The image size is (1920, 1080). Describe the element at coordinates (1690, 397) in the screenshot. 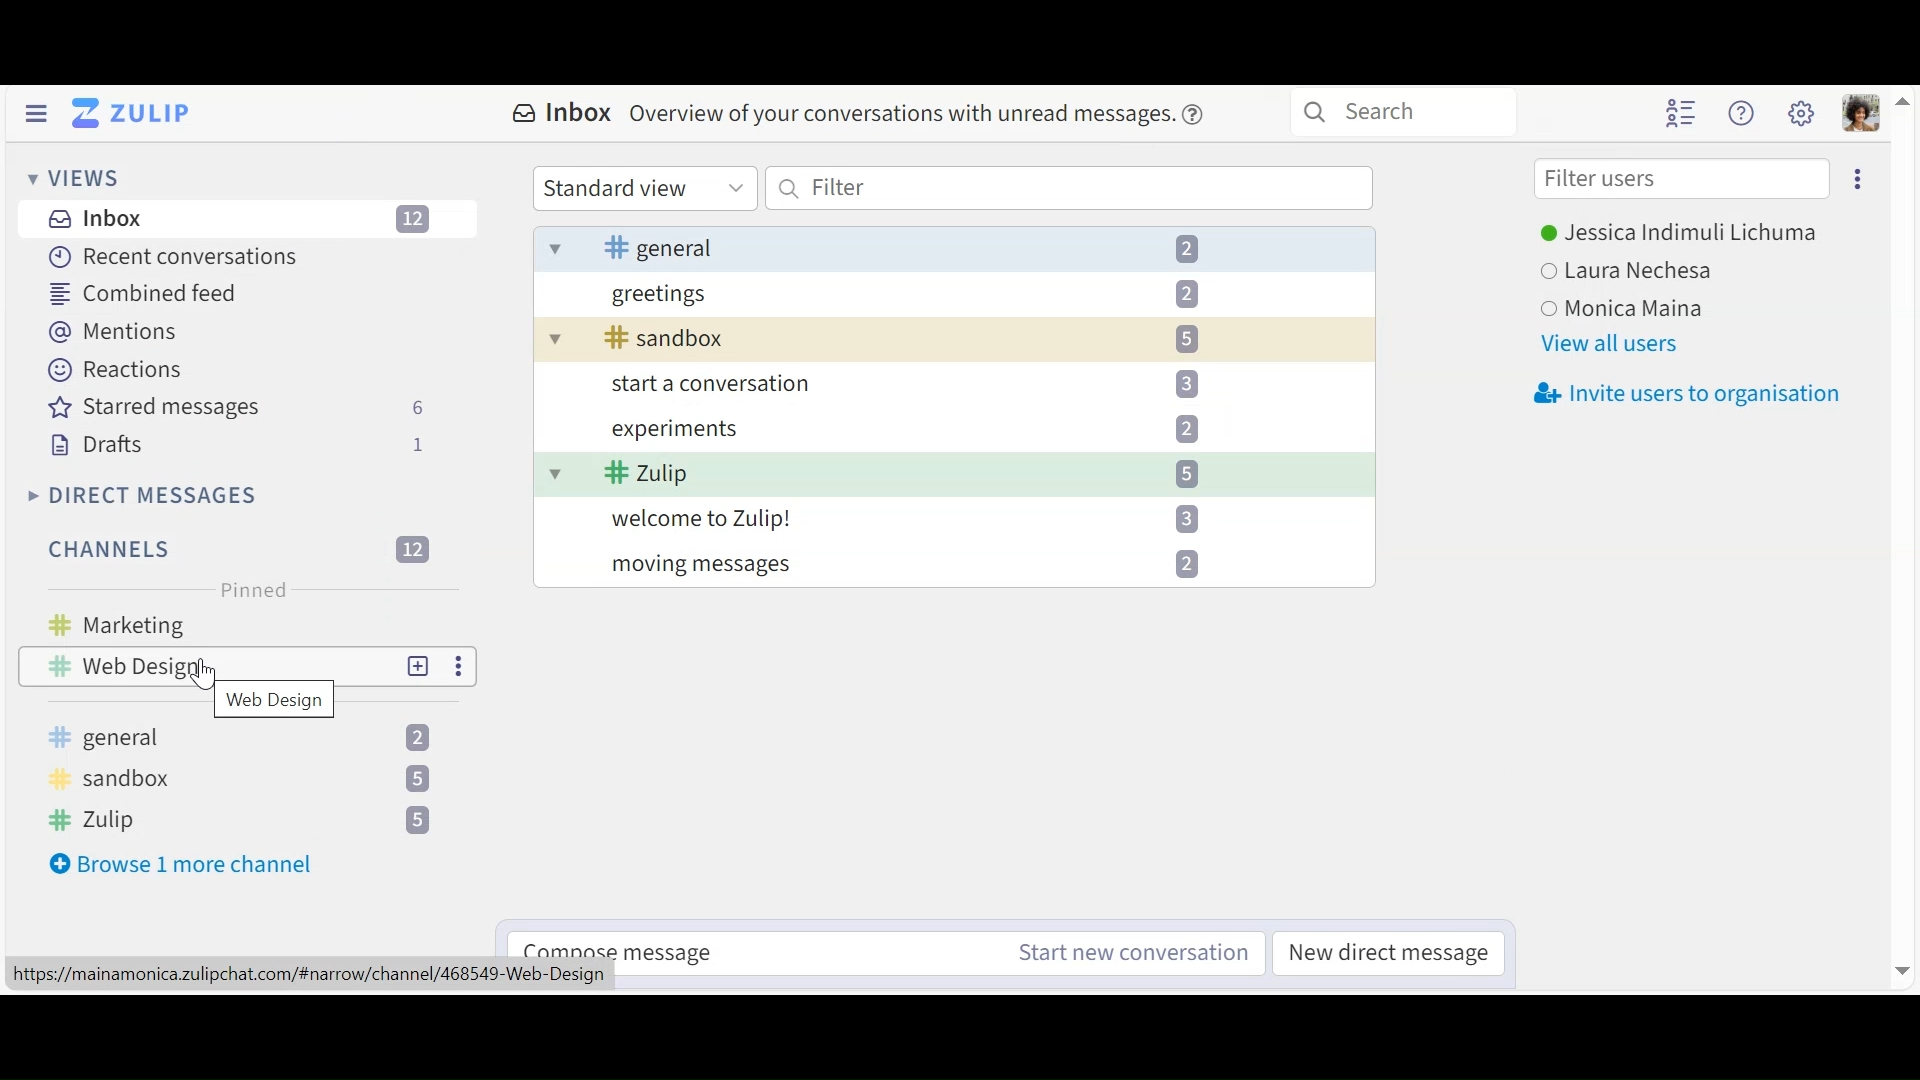

I see `Invite users to organisation` at that location.